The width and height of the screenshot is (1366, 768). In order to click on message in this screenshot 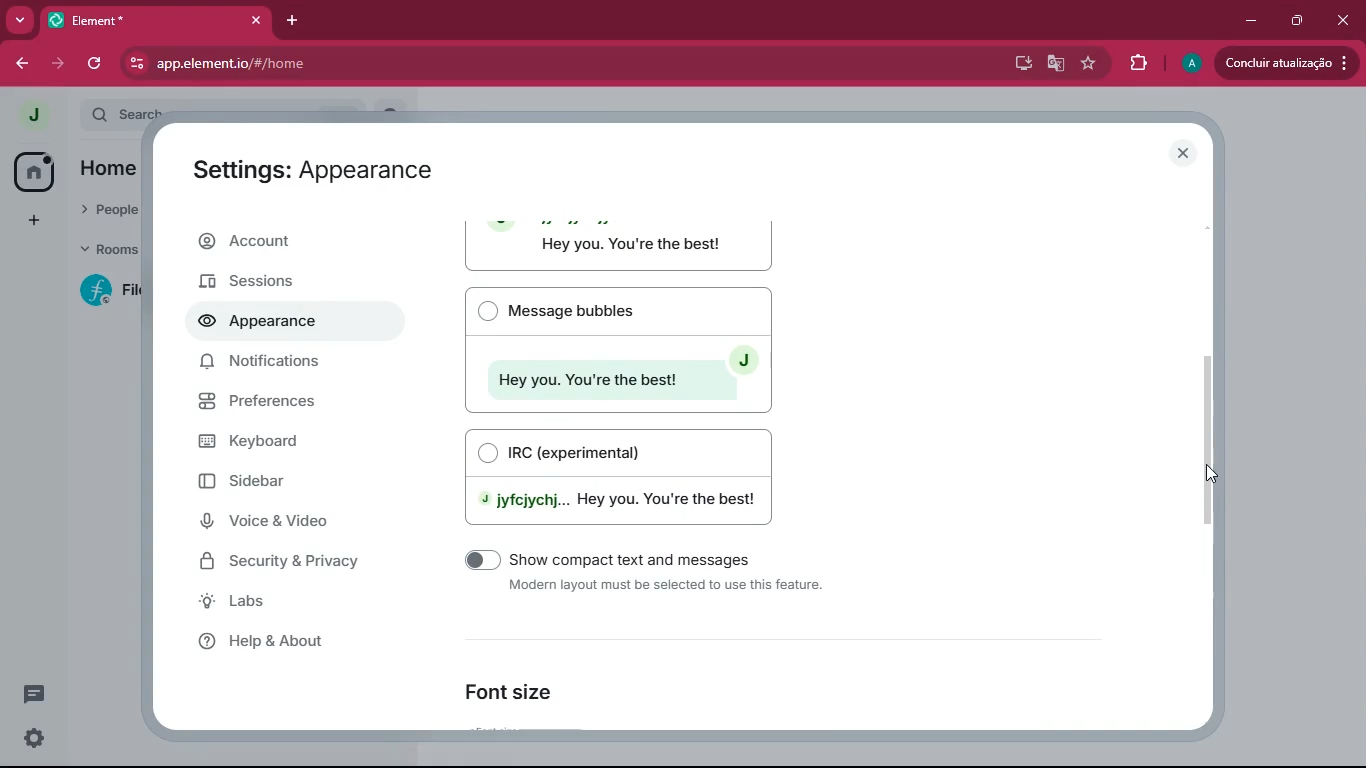, I will do `click(32, 694)`.